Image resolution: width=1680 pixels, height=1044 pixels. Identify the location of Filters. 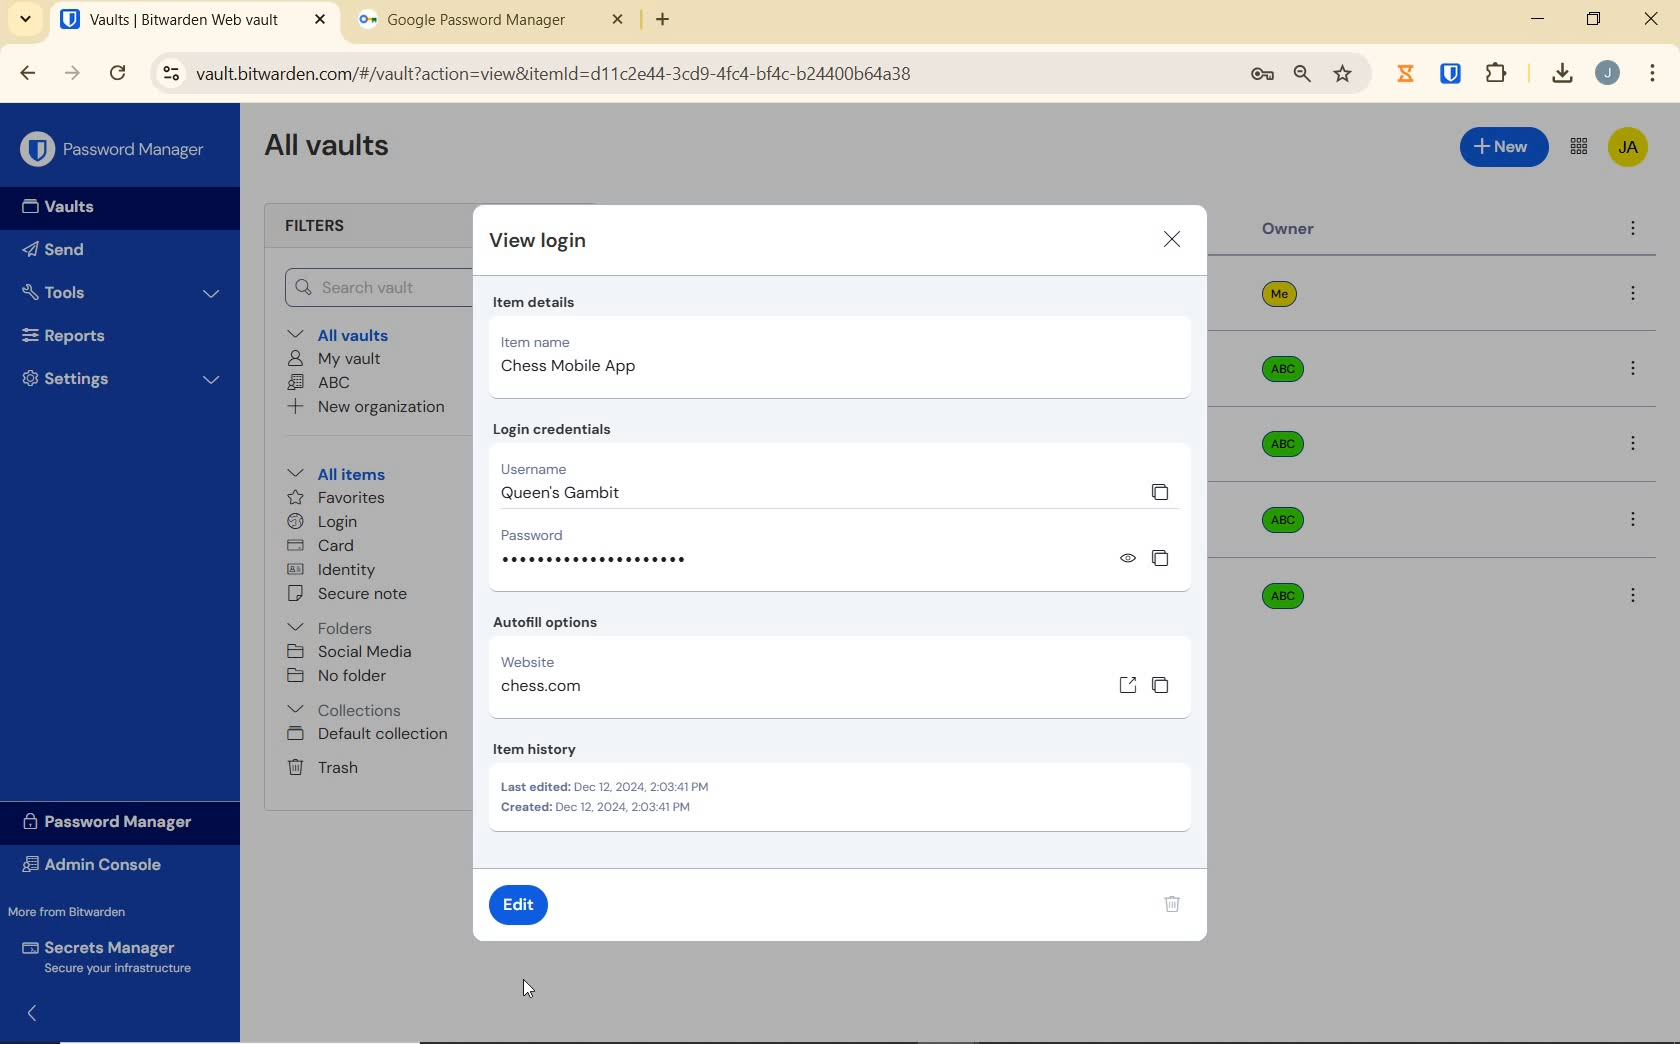
(322, 227).